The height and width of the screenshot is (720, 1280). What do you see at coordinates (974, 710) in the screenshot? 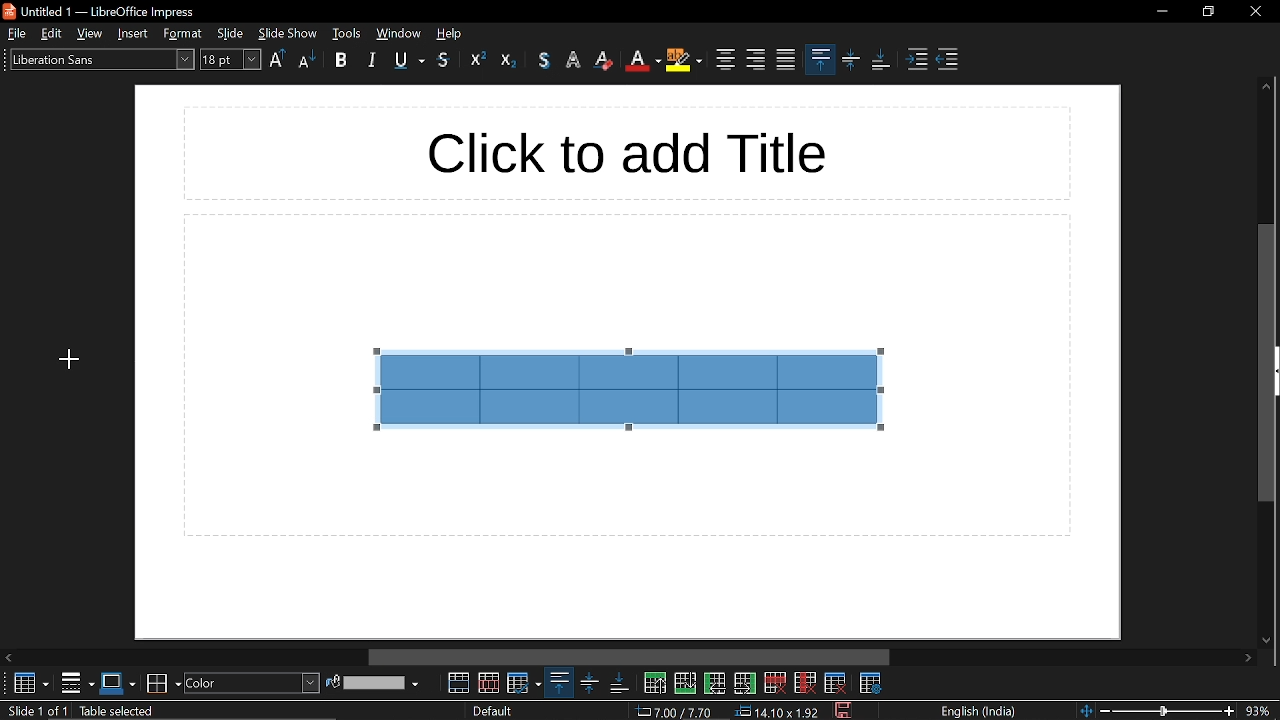
I see `language` at bounding box center [974, 710].